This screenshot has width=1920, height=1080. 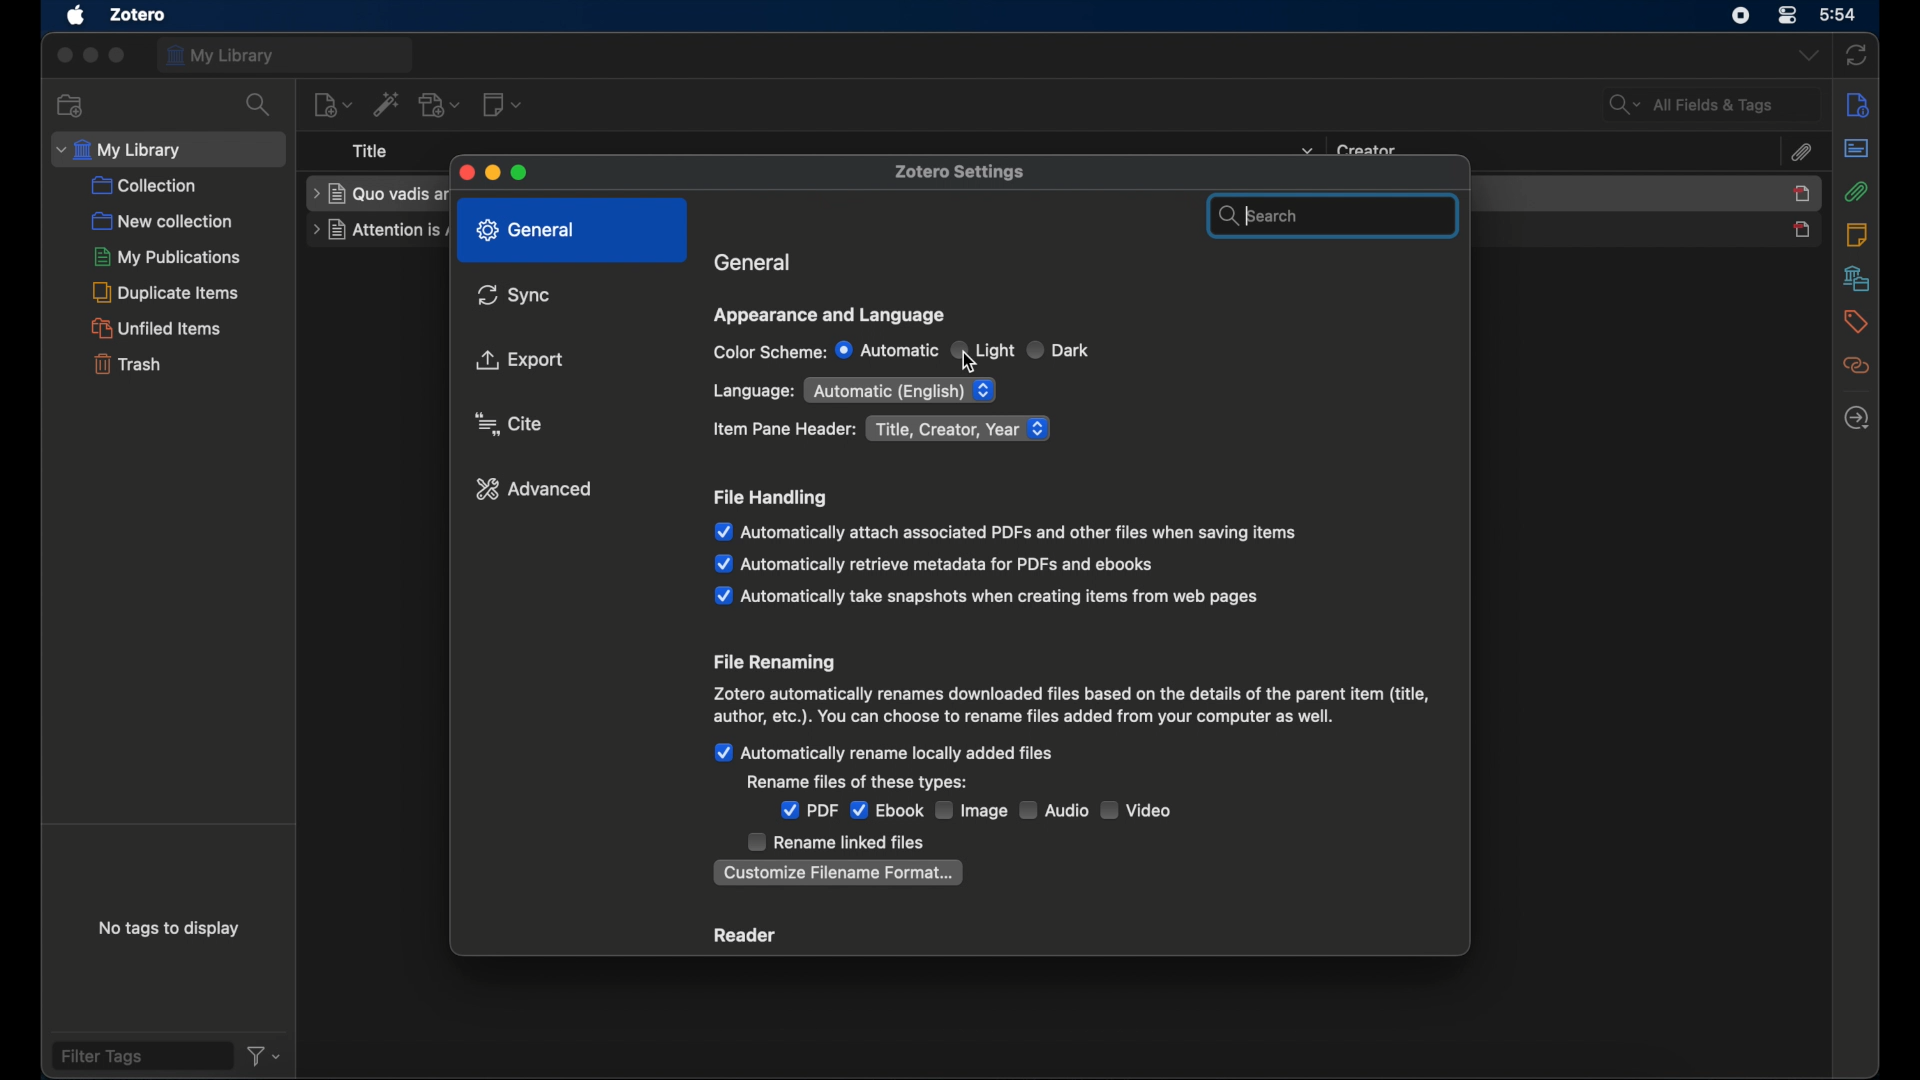 What do you see at coordinates (1856, 54) in the screenshot?
I see `sync` at bounding box center [1856, 54].